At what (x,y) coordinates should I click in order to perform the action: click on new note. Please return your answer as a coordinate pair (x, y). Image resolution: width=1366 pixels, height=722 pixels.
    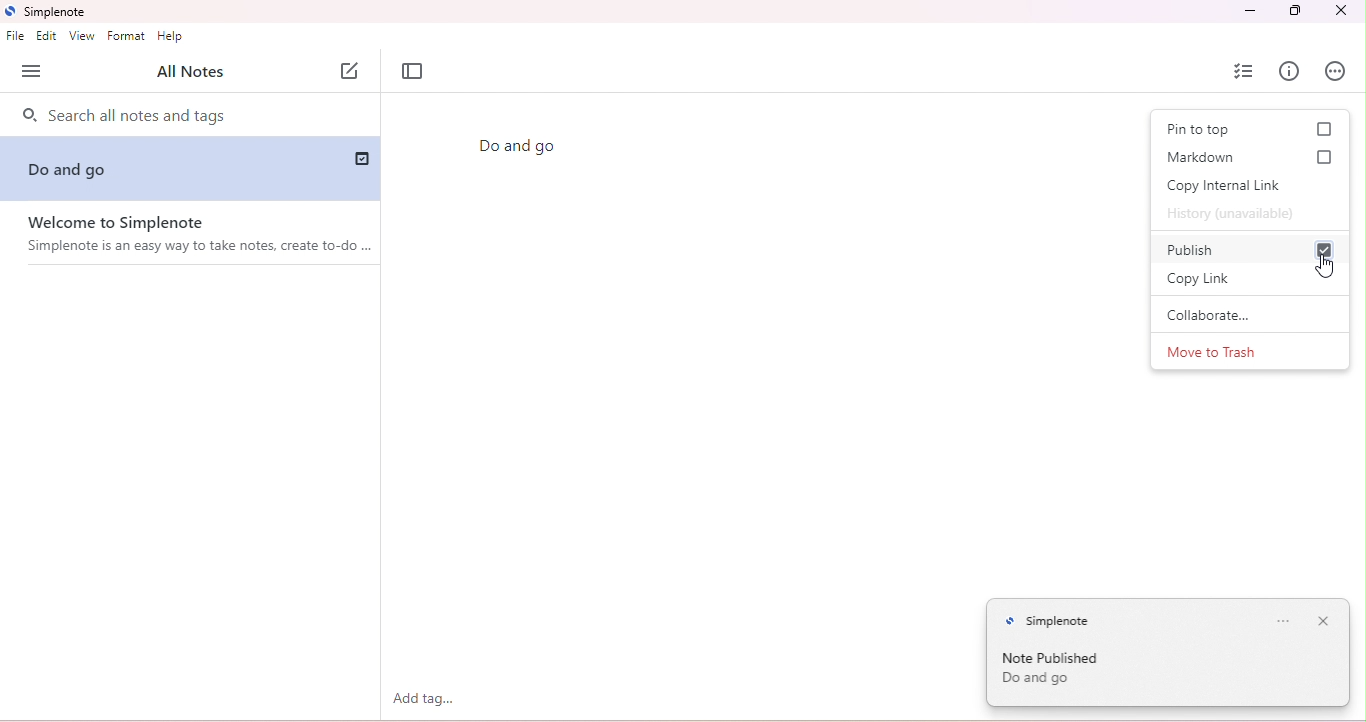
    Looking at the image, I should click on (352, 71).